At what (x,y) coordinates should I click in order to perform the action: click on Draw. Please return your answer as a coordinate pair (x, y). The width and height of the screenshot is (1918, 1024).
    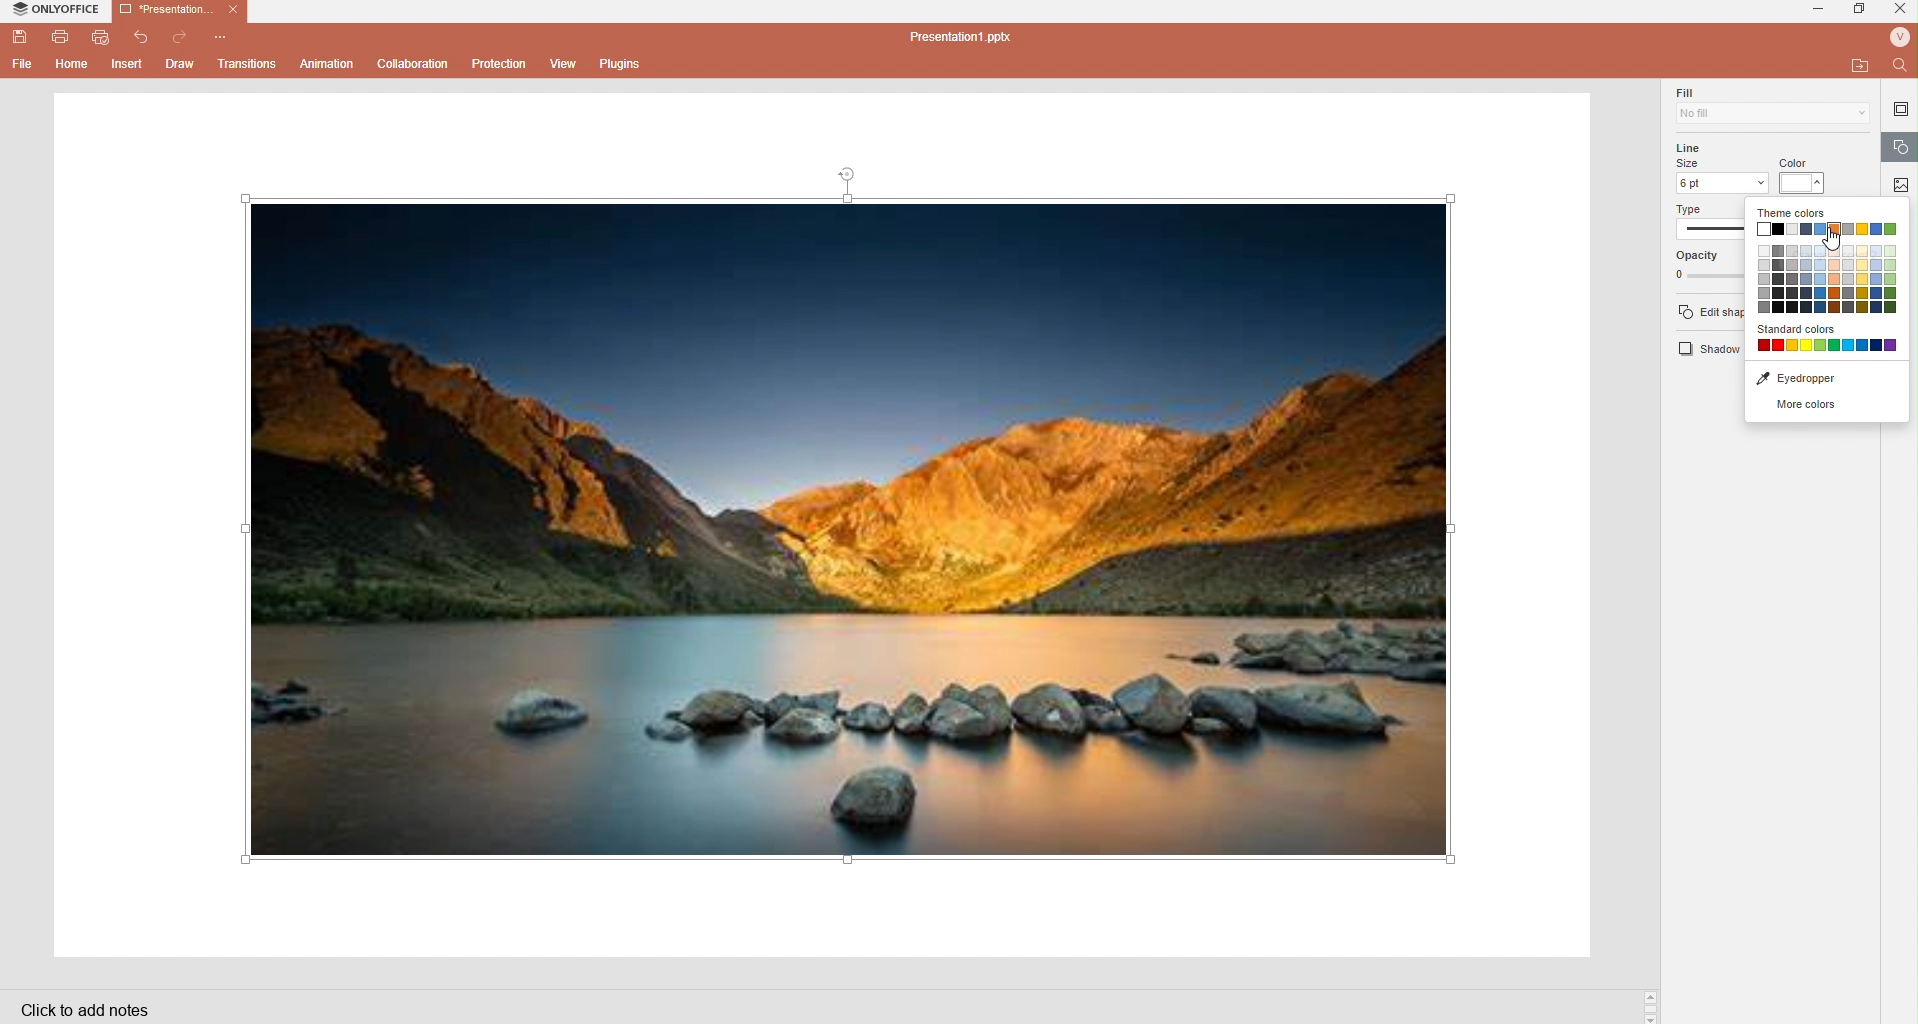
    Looking at the image, I should click on (182, 66).